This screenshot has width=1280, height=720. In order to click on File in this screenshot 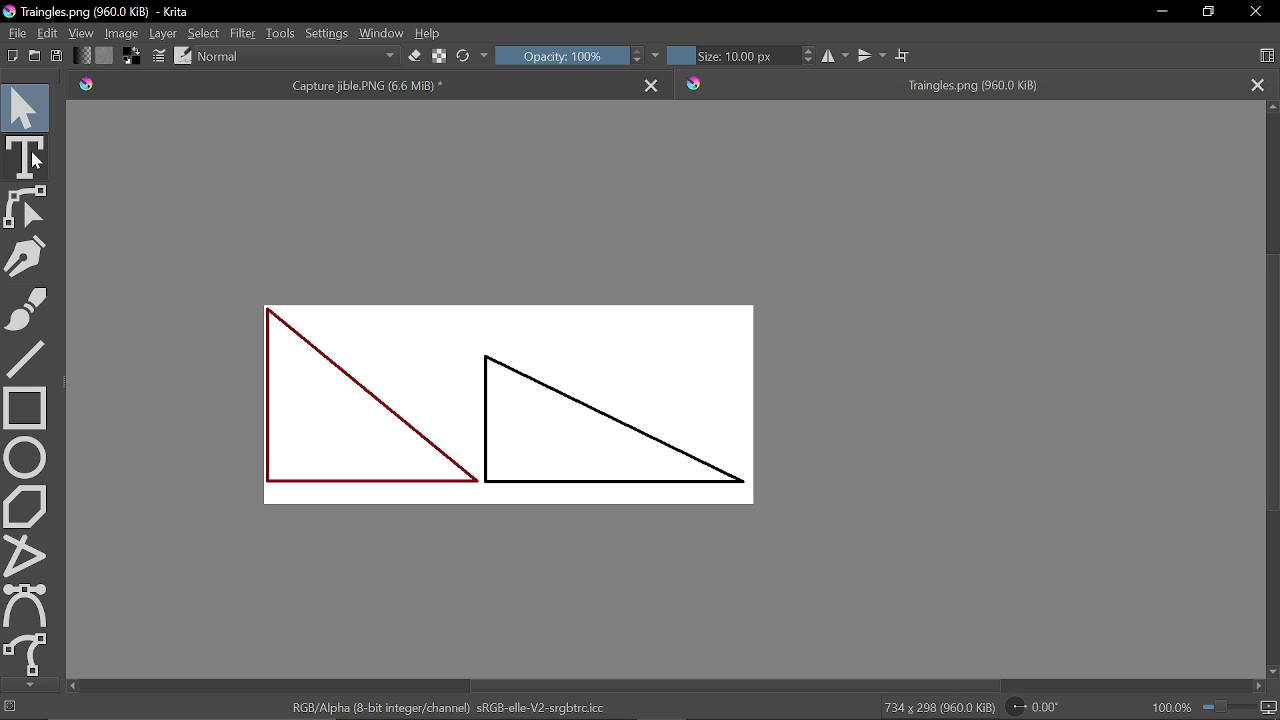, I will do `click(14, 33)`.